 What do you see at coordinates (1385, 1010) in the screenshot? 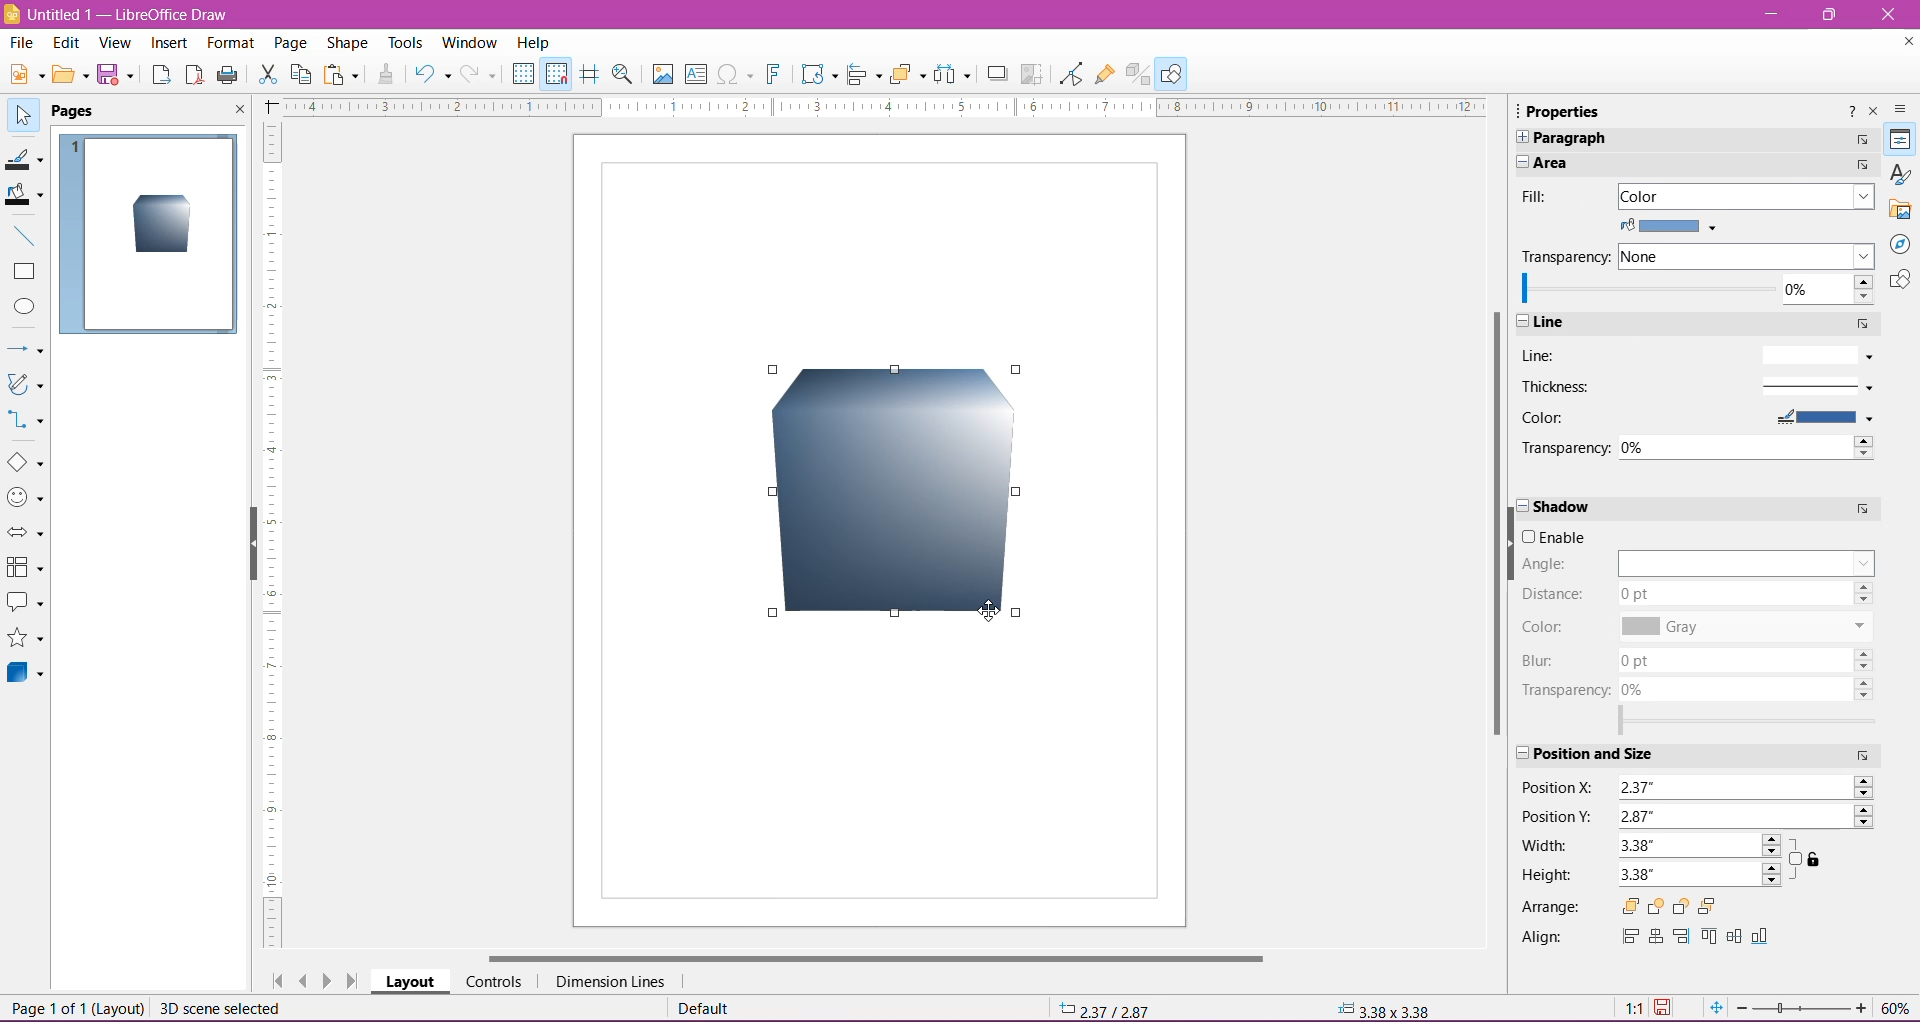
I see `Selected object size` at bounding box center [1385, 1010].